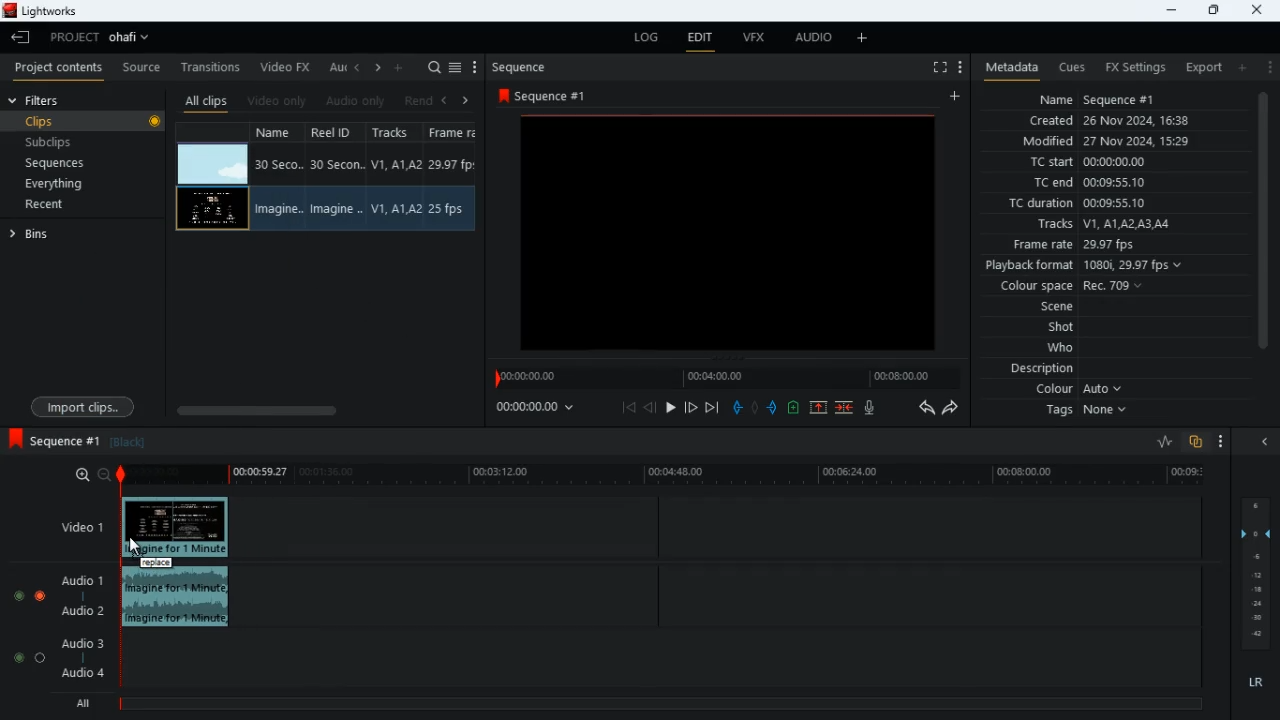  I want to click on search, so click(434, 68).